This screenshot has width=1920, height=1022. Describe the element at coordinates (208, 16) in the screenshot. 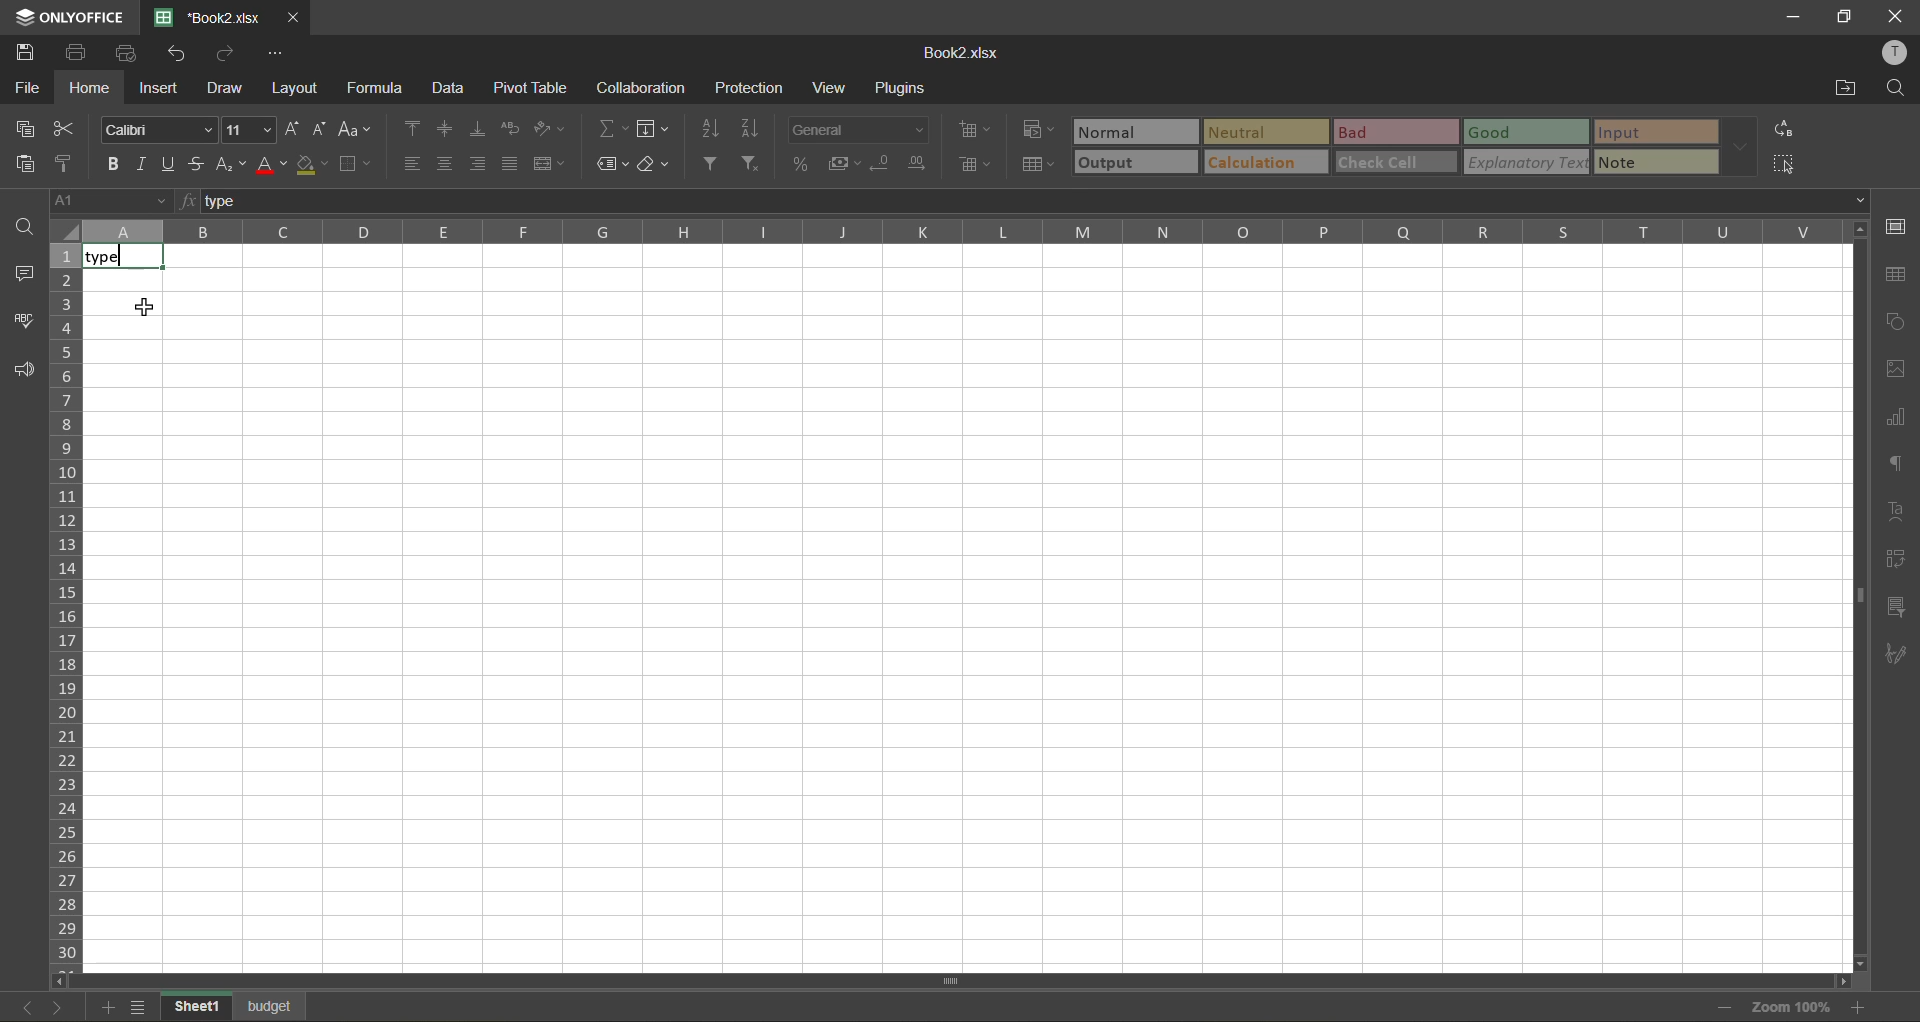

I see `filename` at that location.